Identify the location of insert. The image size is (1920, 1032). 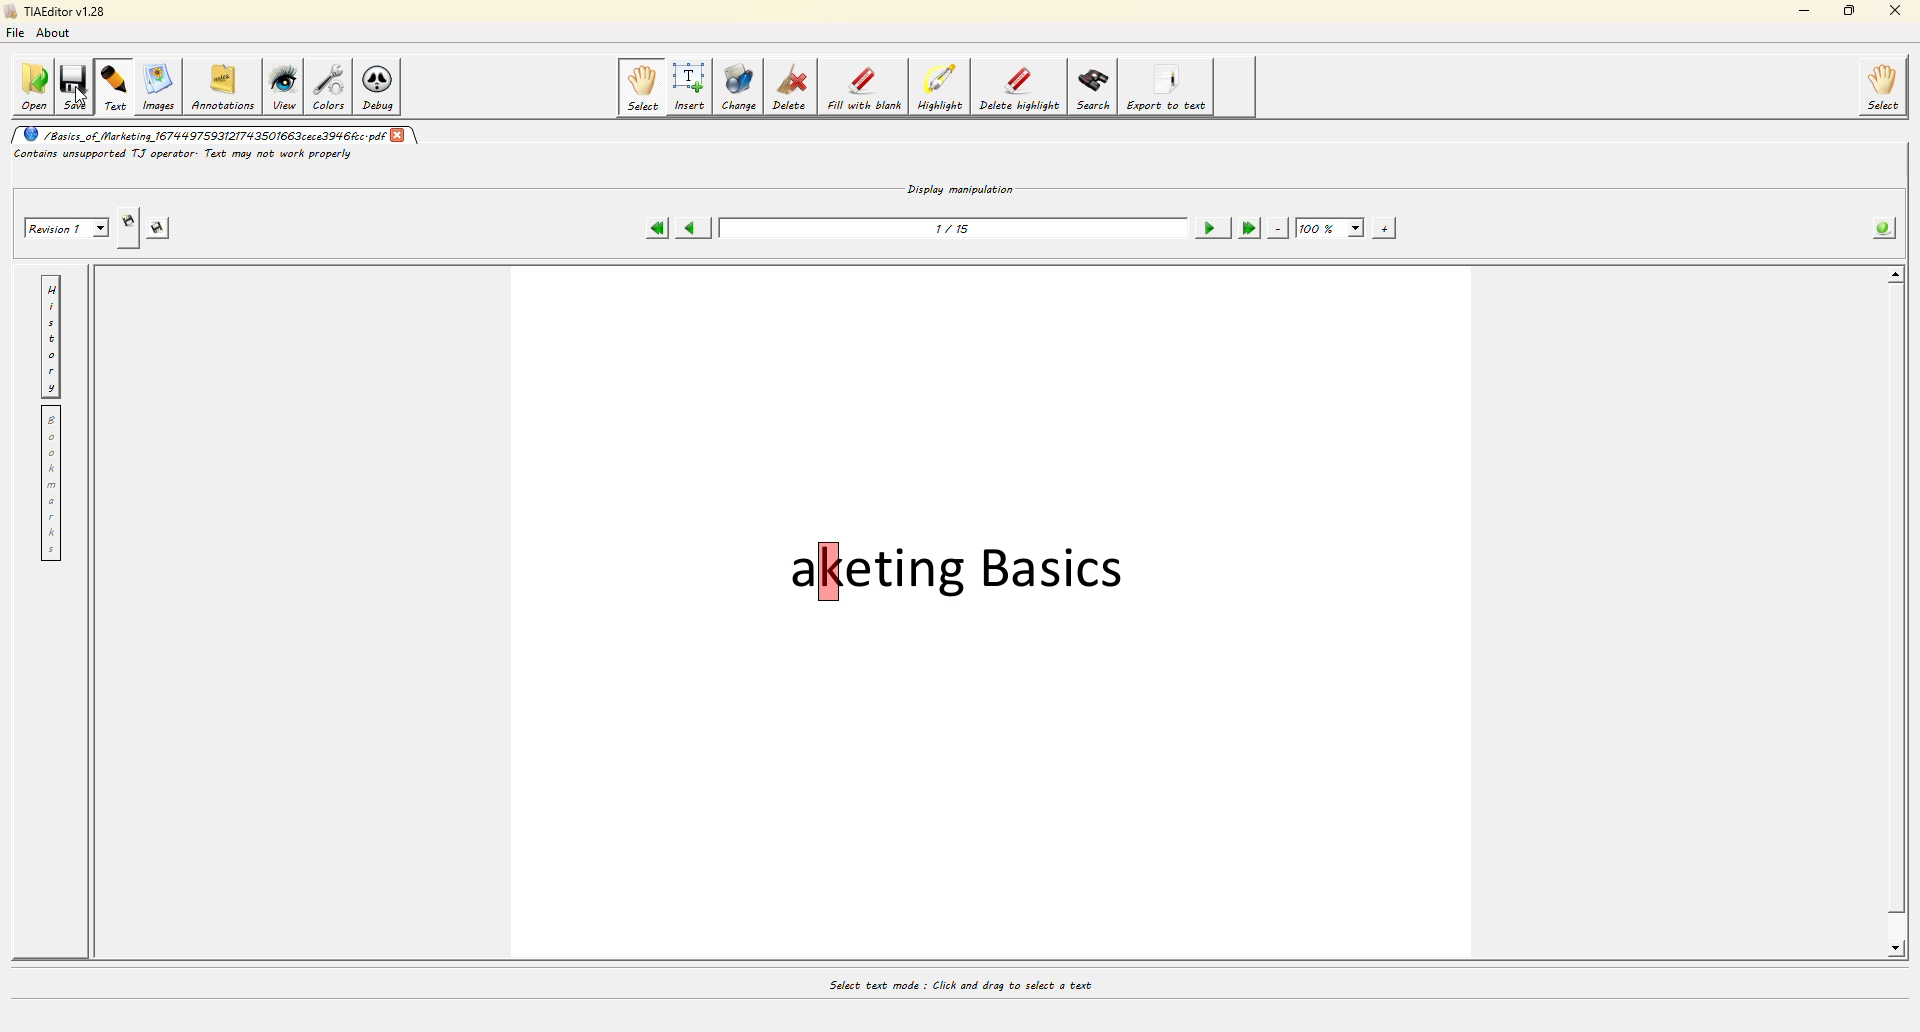
(691, 86).